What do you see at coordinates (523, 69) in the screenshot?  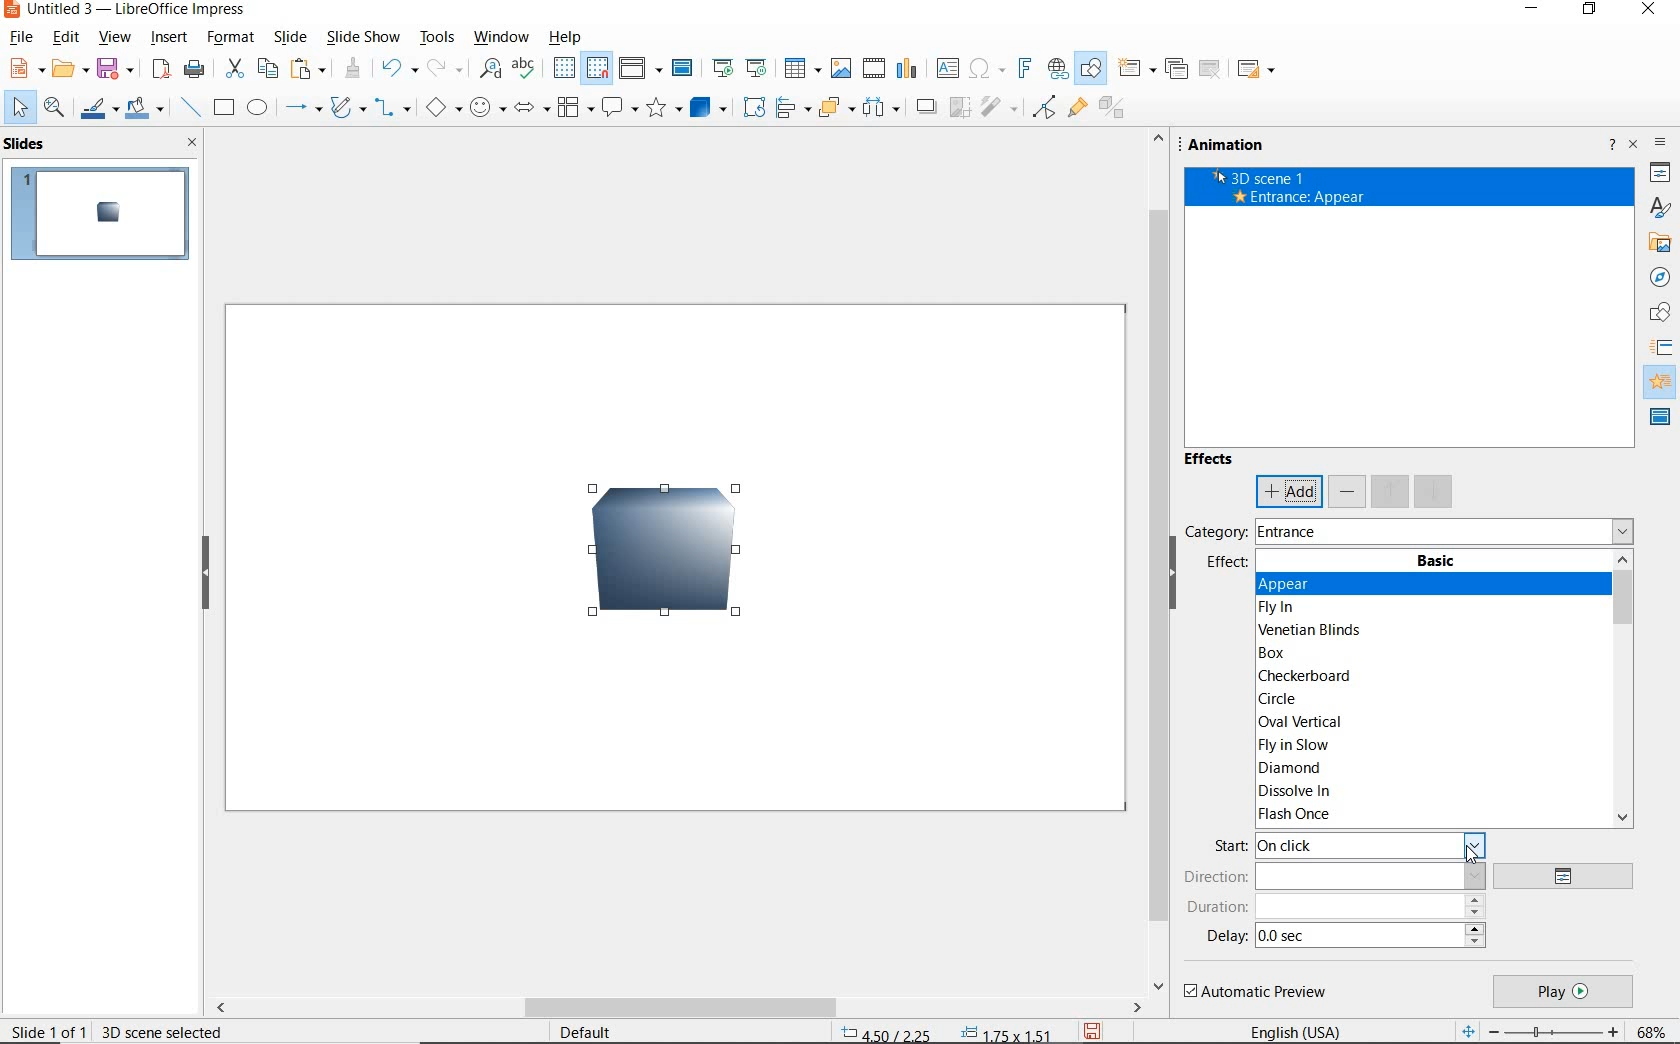 I see `spelling` at bounding box center [523, 69].